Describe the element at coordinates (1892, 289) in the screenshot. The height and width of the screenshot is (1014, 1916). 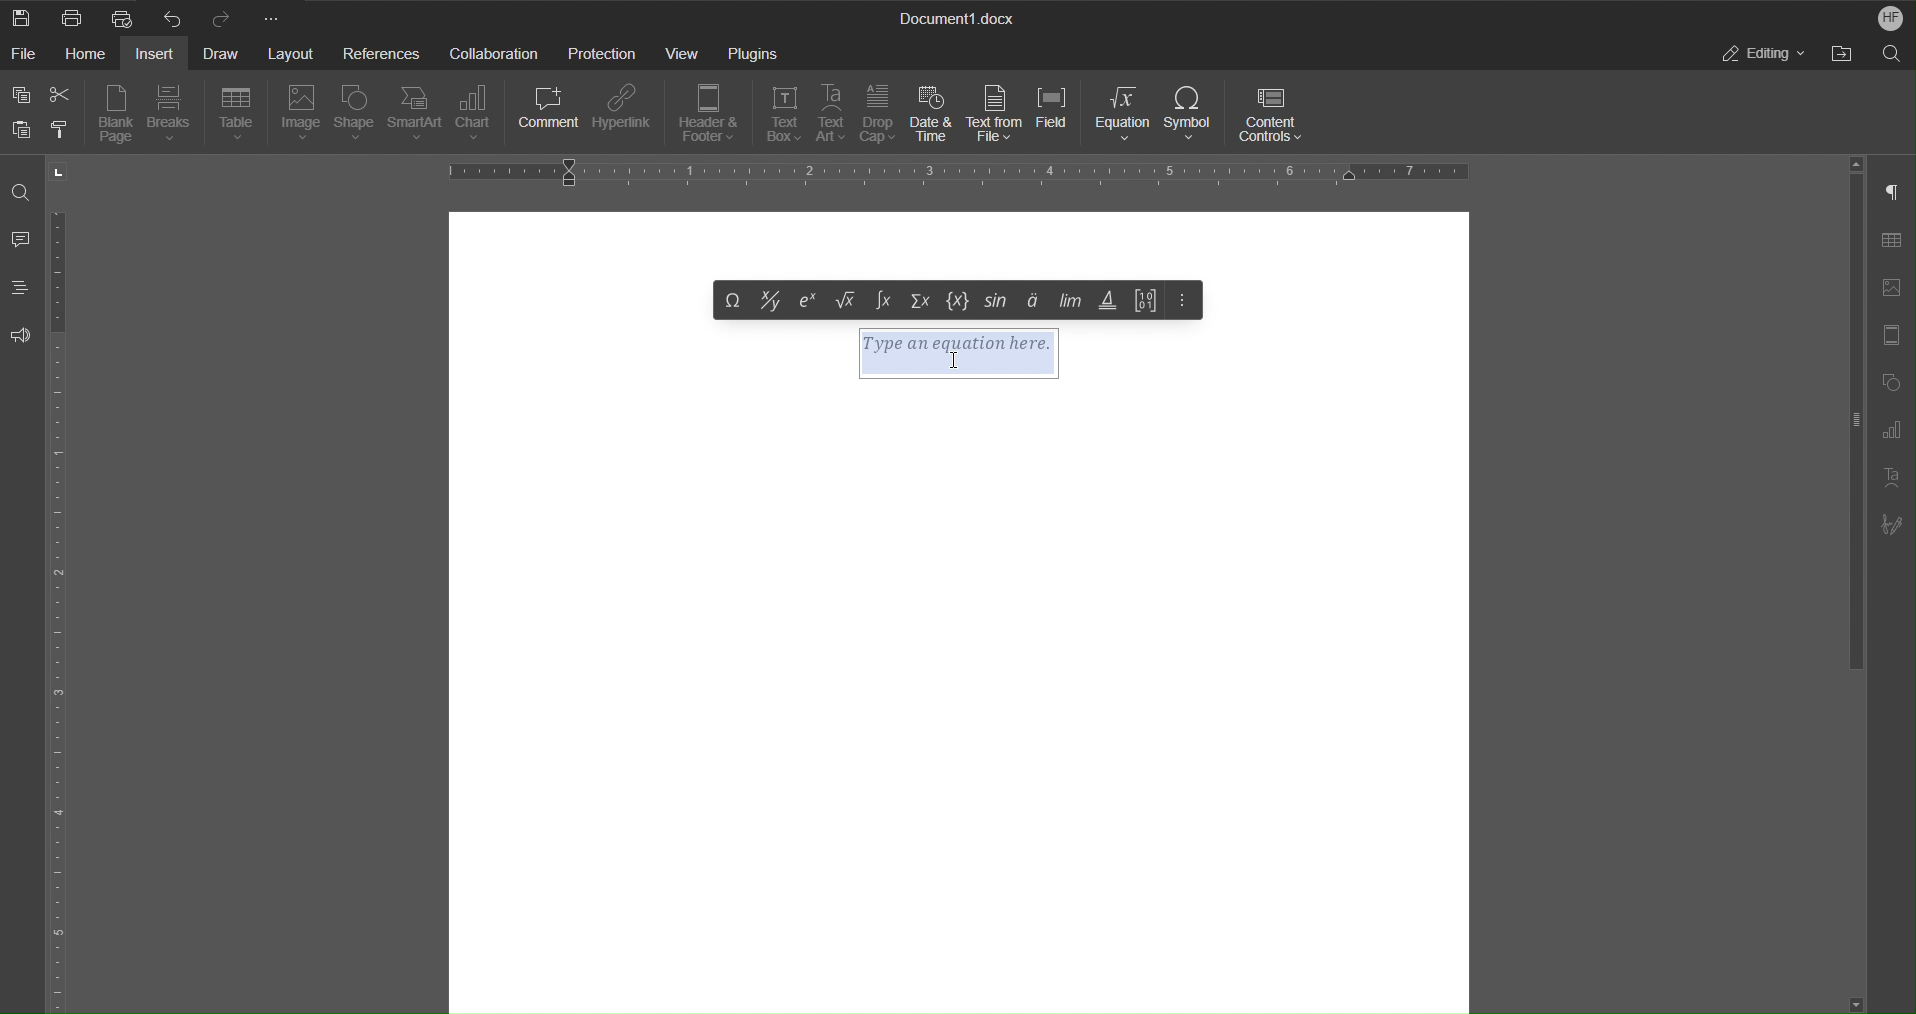
I see `Insert Image` at that location.